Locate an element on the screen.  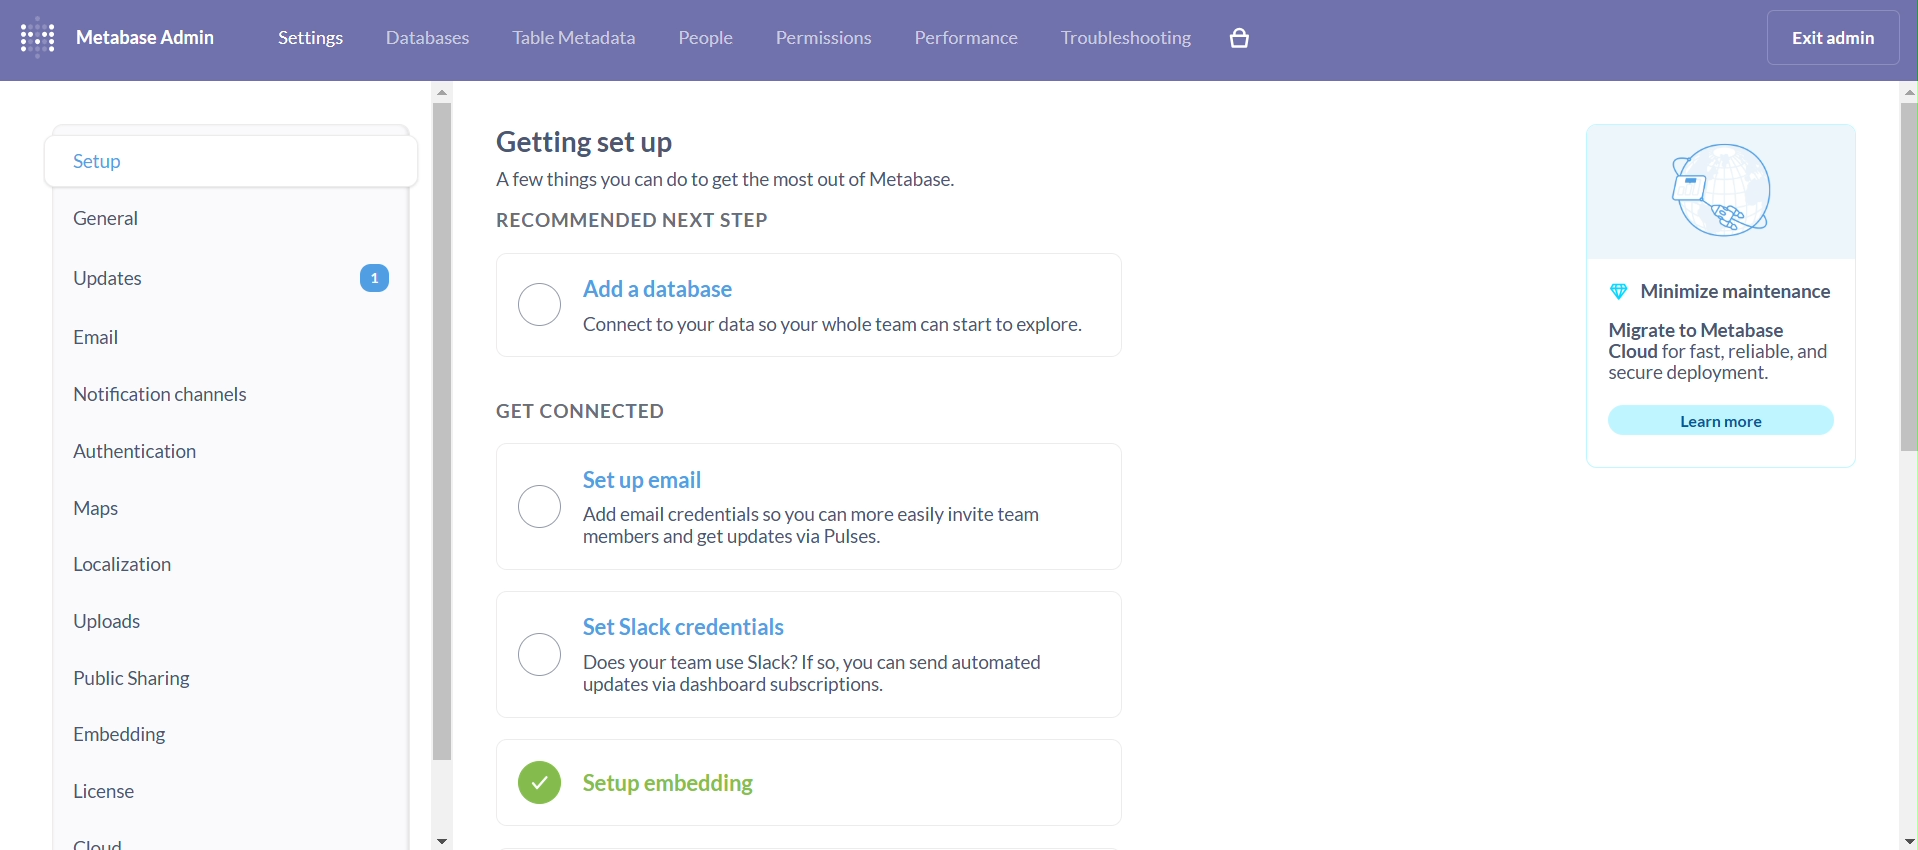
a few things you can do to get the most out of metabase is located at coordinates (730, 184).